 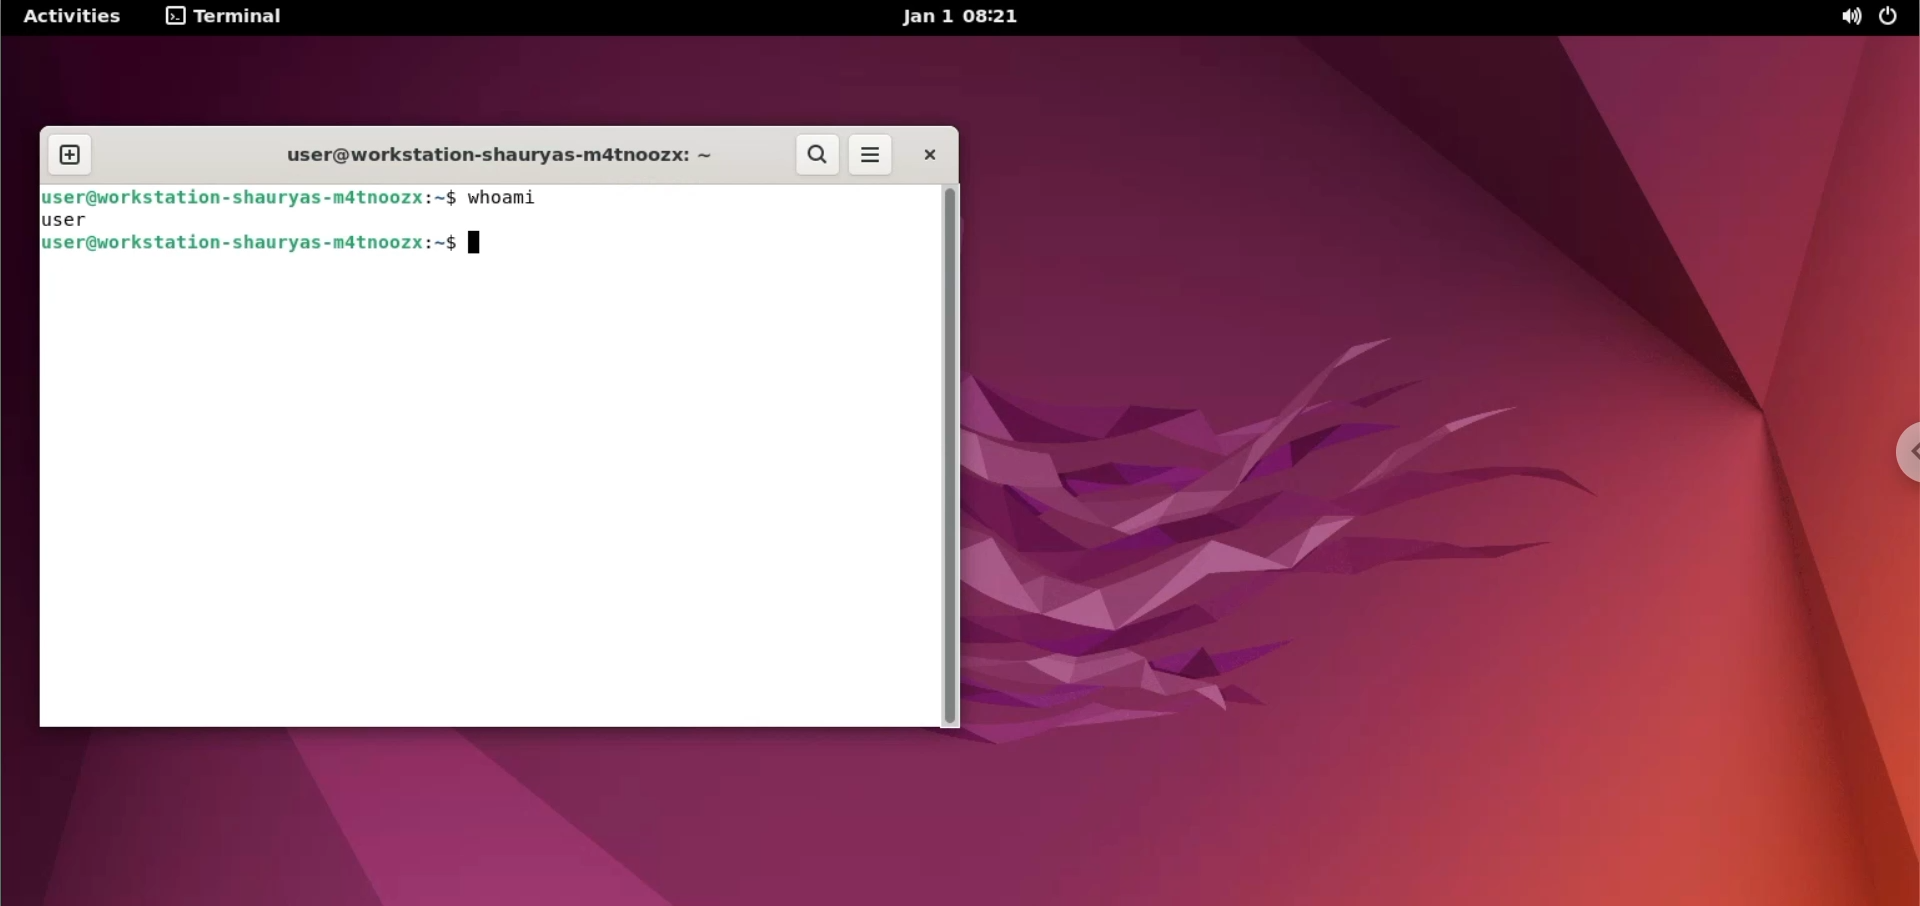 I want to click on power options, so click(x=1893, y=18).